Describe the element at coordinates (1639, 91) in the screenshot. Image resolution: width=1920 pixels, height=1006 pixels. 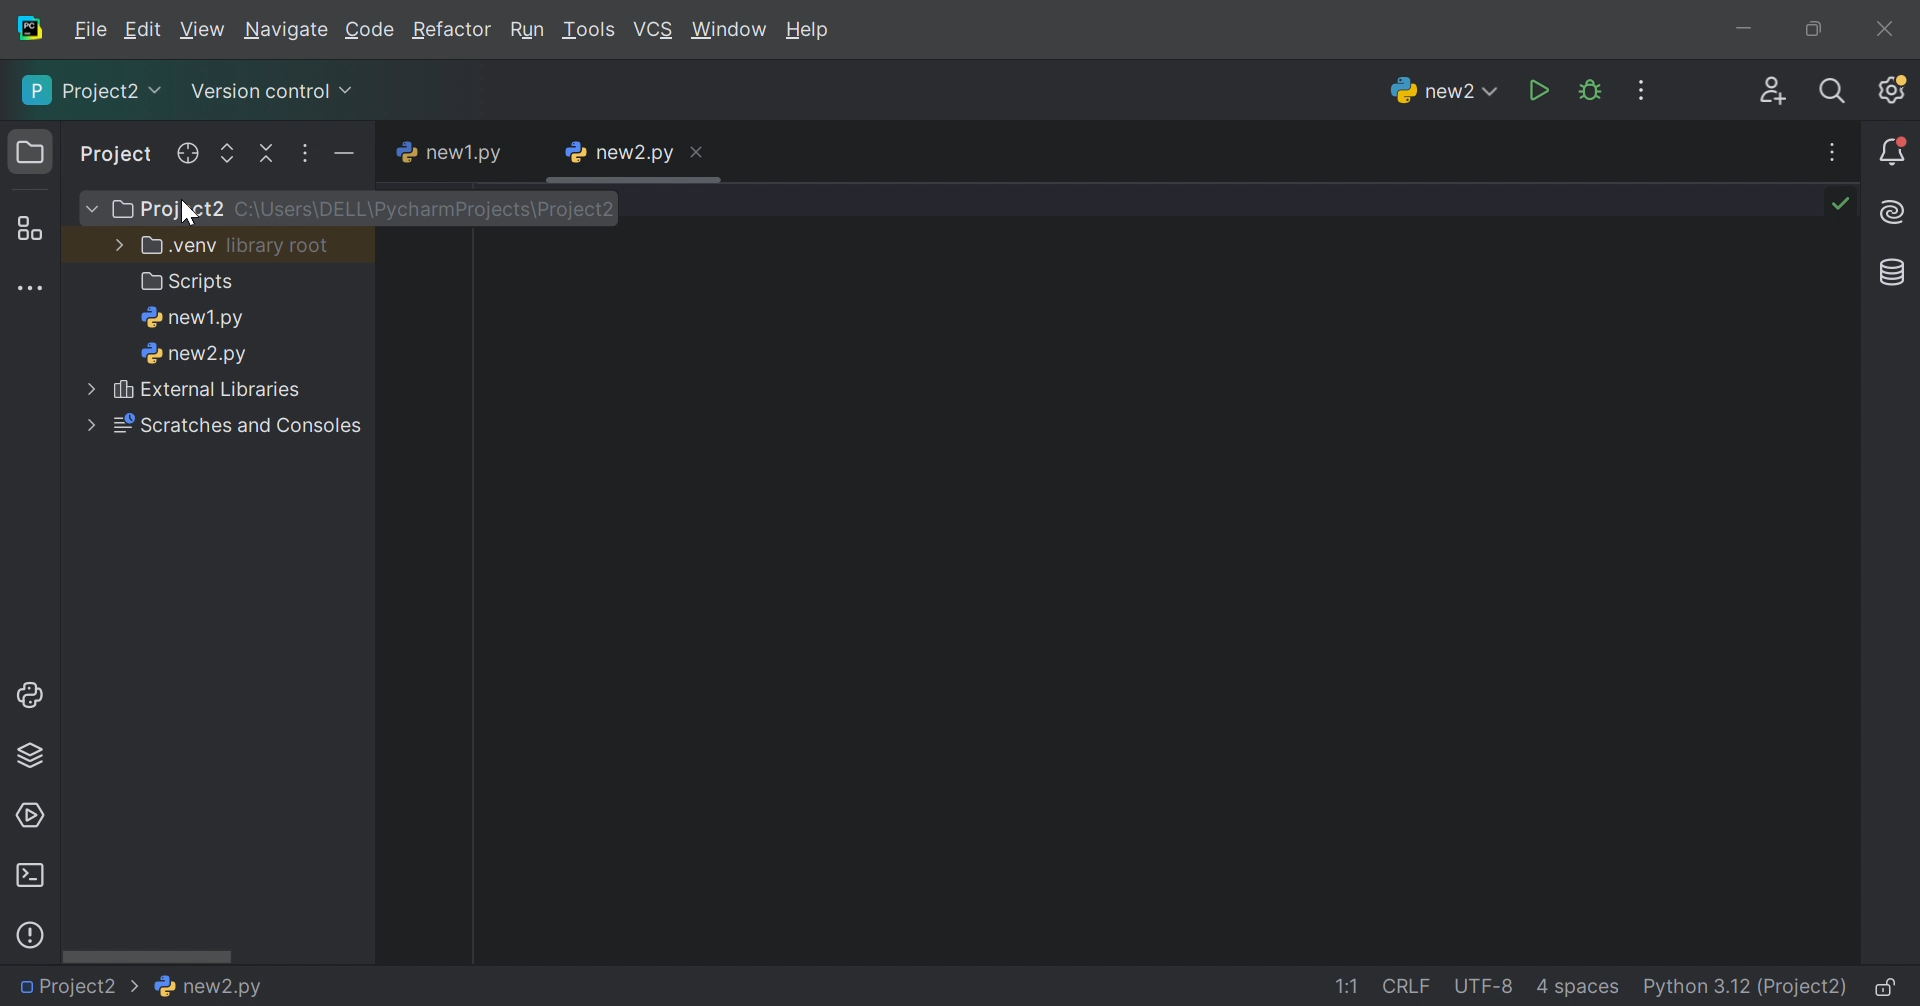
I see `More actions` at that location.